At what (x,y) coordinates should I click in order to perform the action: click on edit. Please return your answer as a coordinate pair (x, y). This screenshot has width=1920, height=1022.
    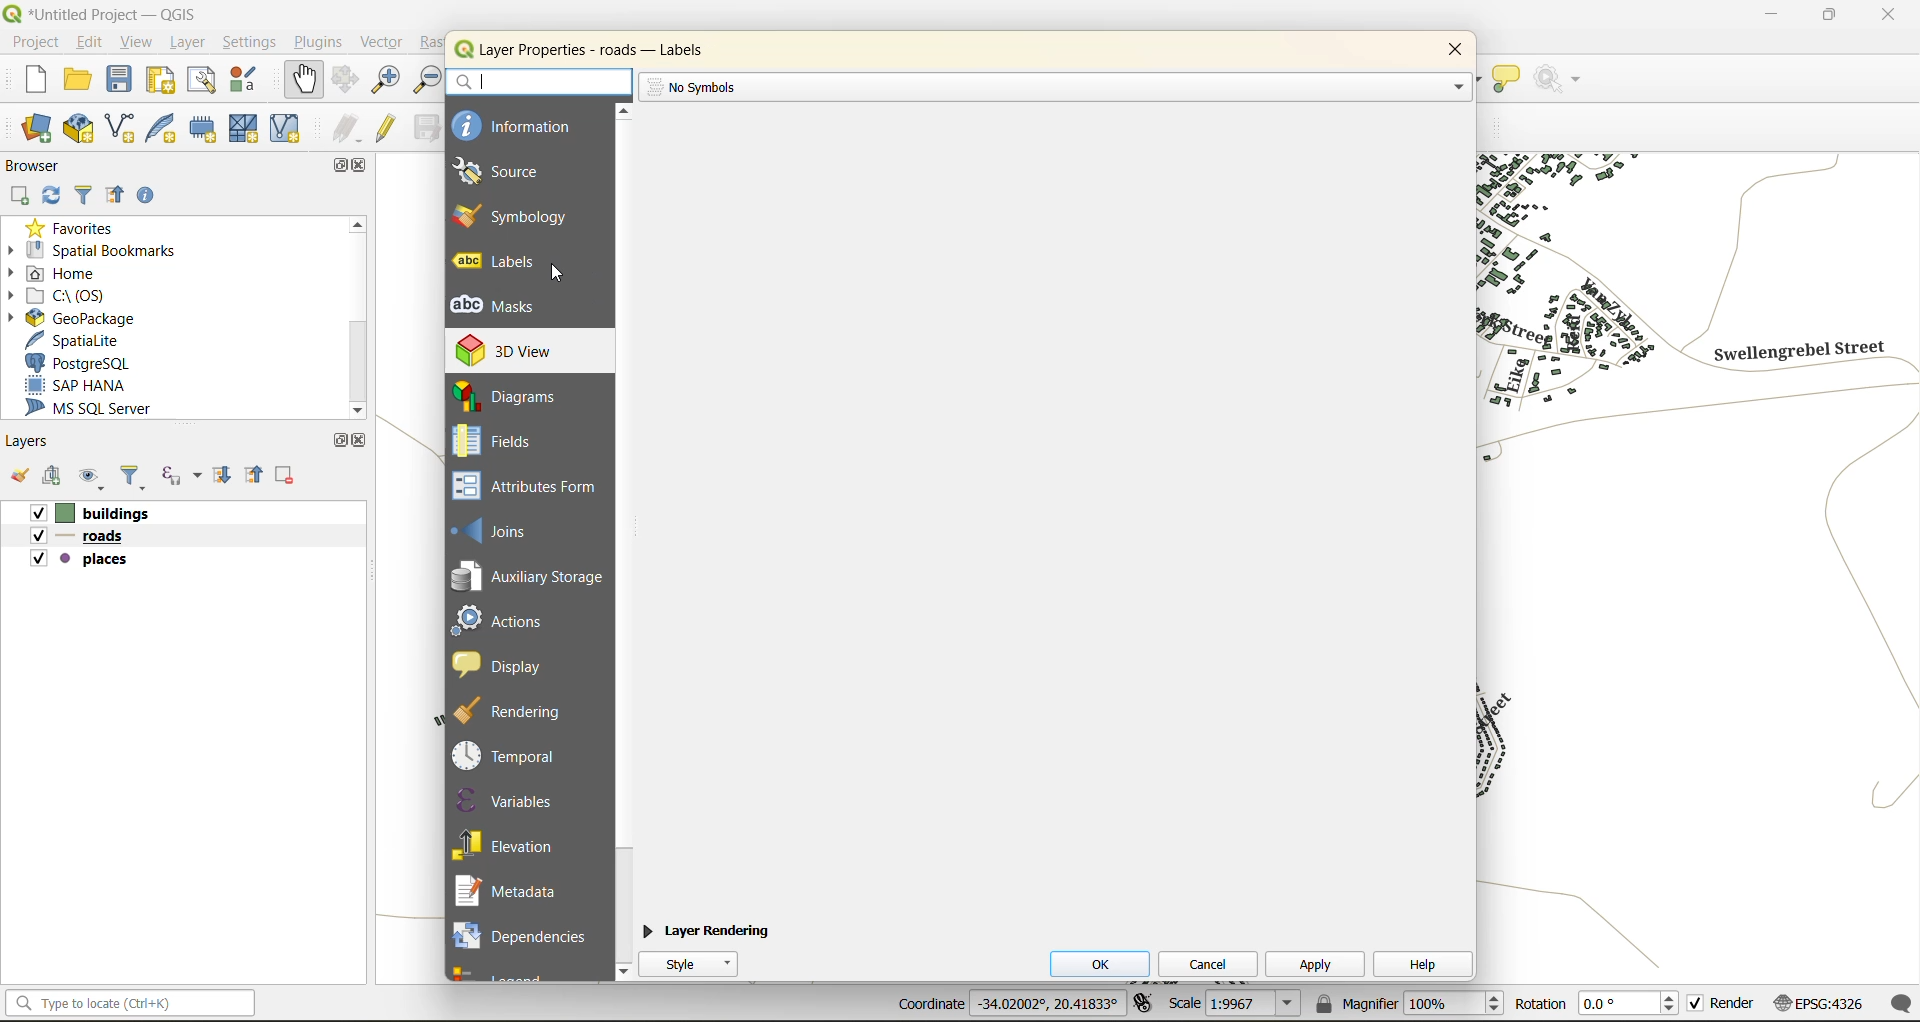
    Looking at the image, I should click on (91, 44).